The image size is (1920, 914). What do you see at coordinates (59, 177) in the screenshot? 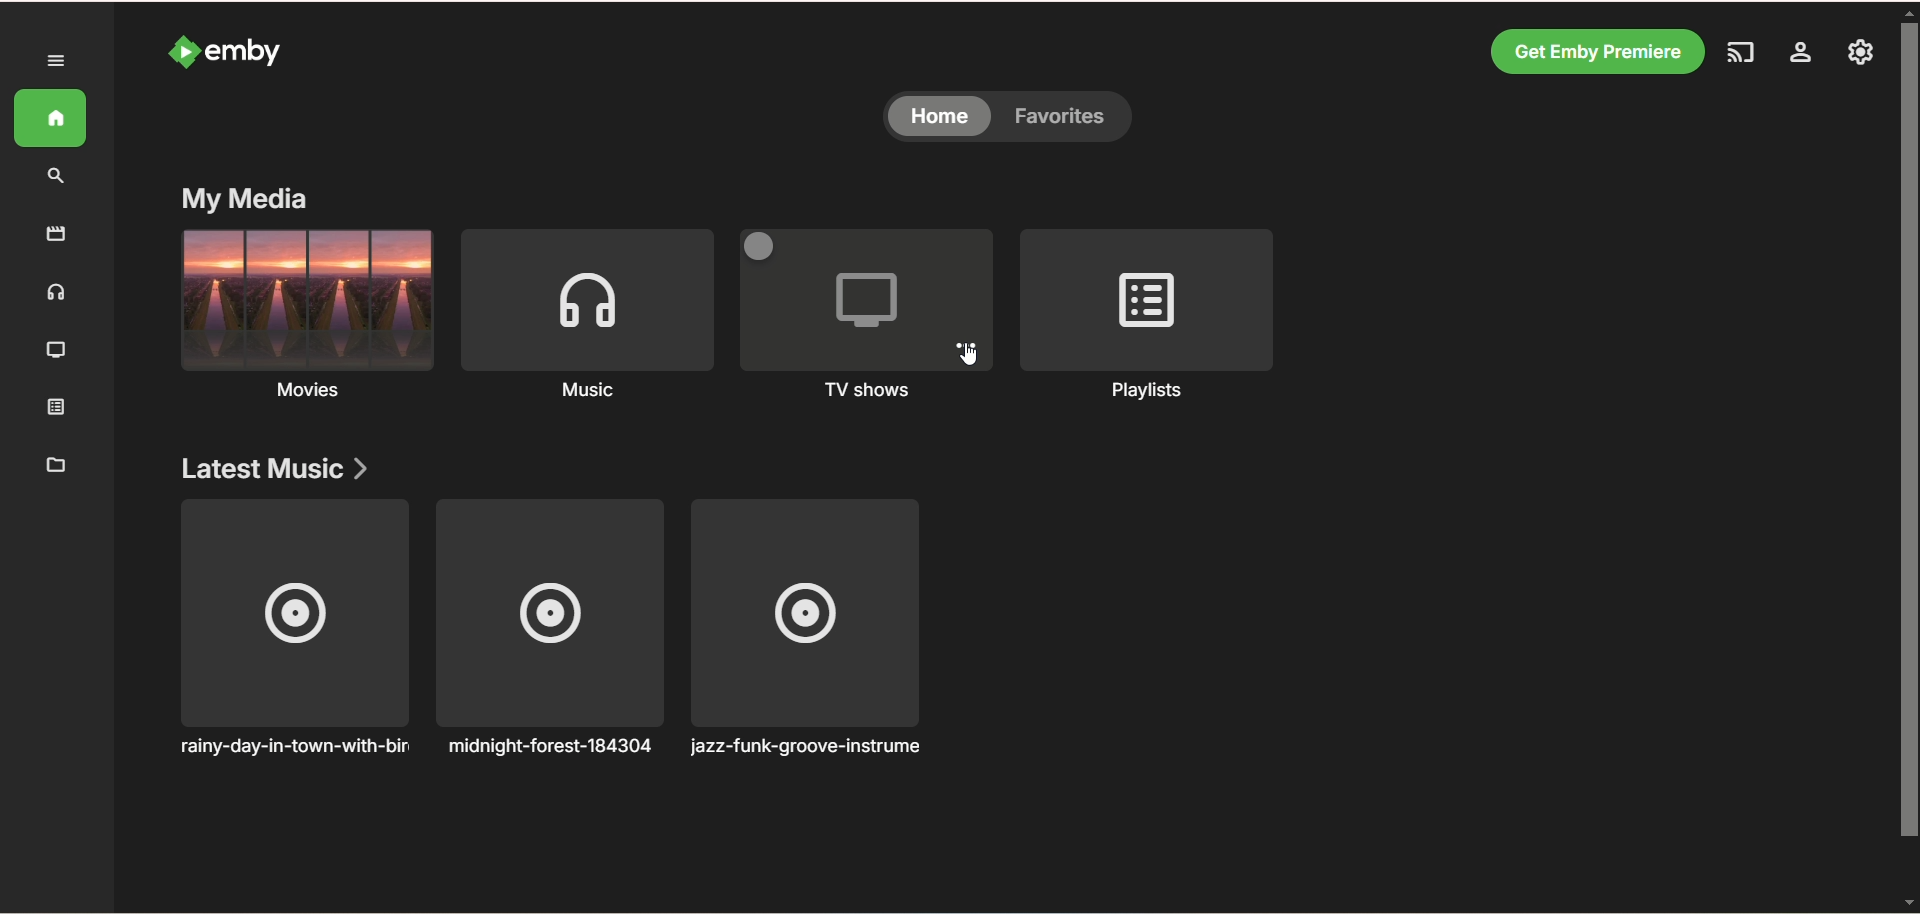
I see `search` at bounding box center [59, 177].